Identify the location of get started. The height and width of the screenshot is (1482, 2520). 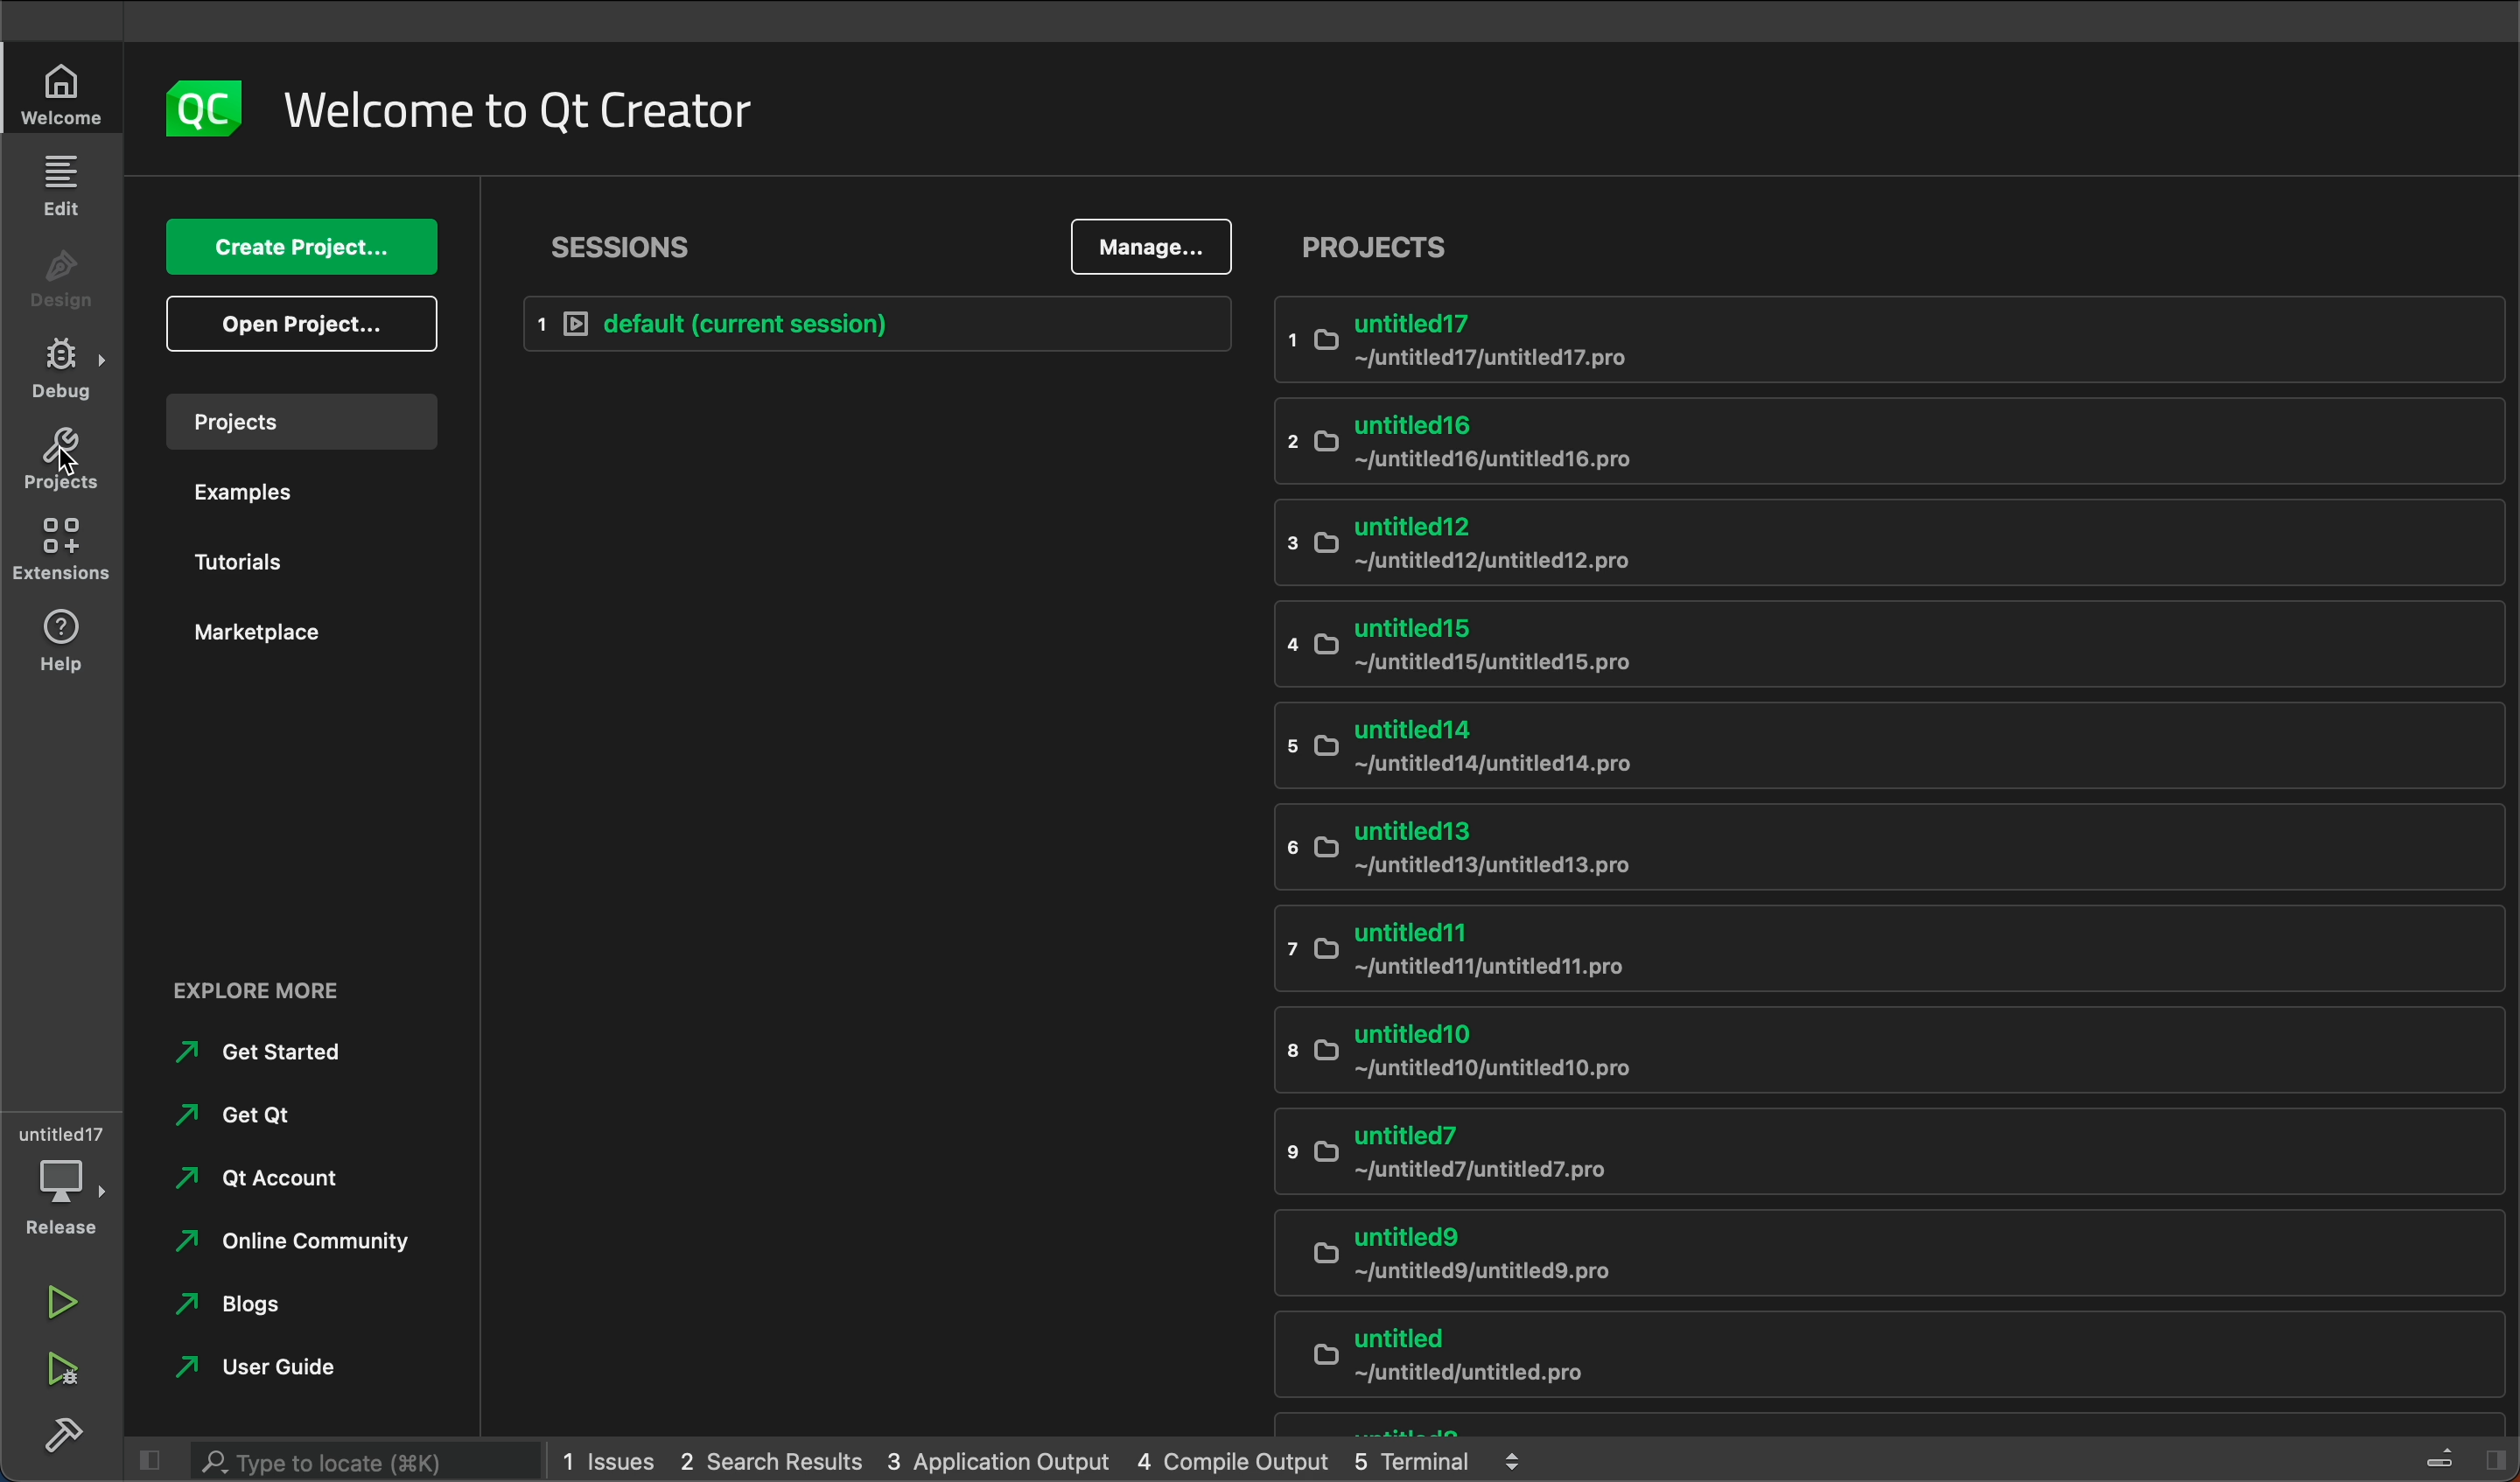
(289, 1052).